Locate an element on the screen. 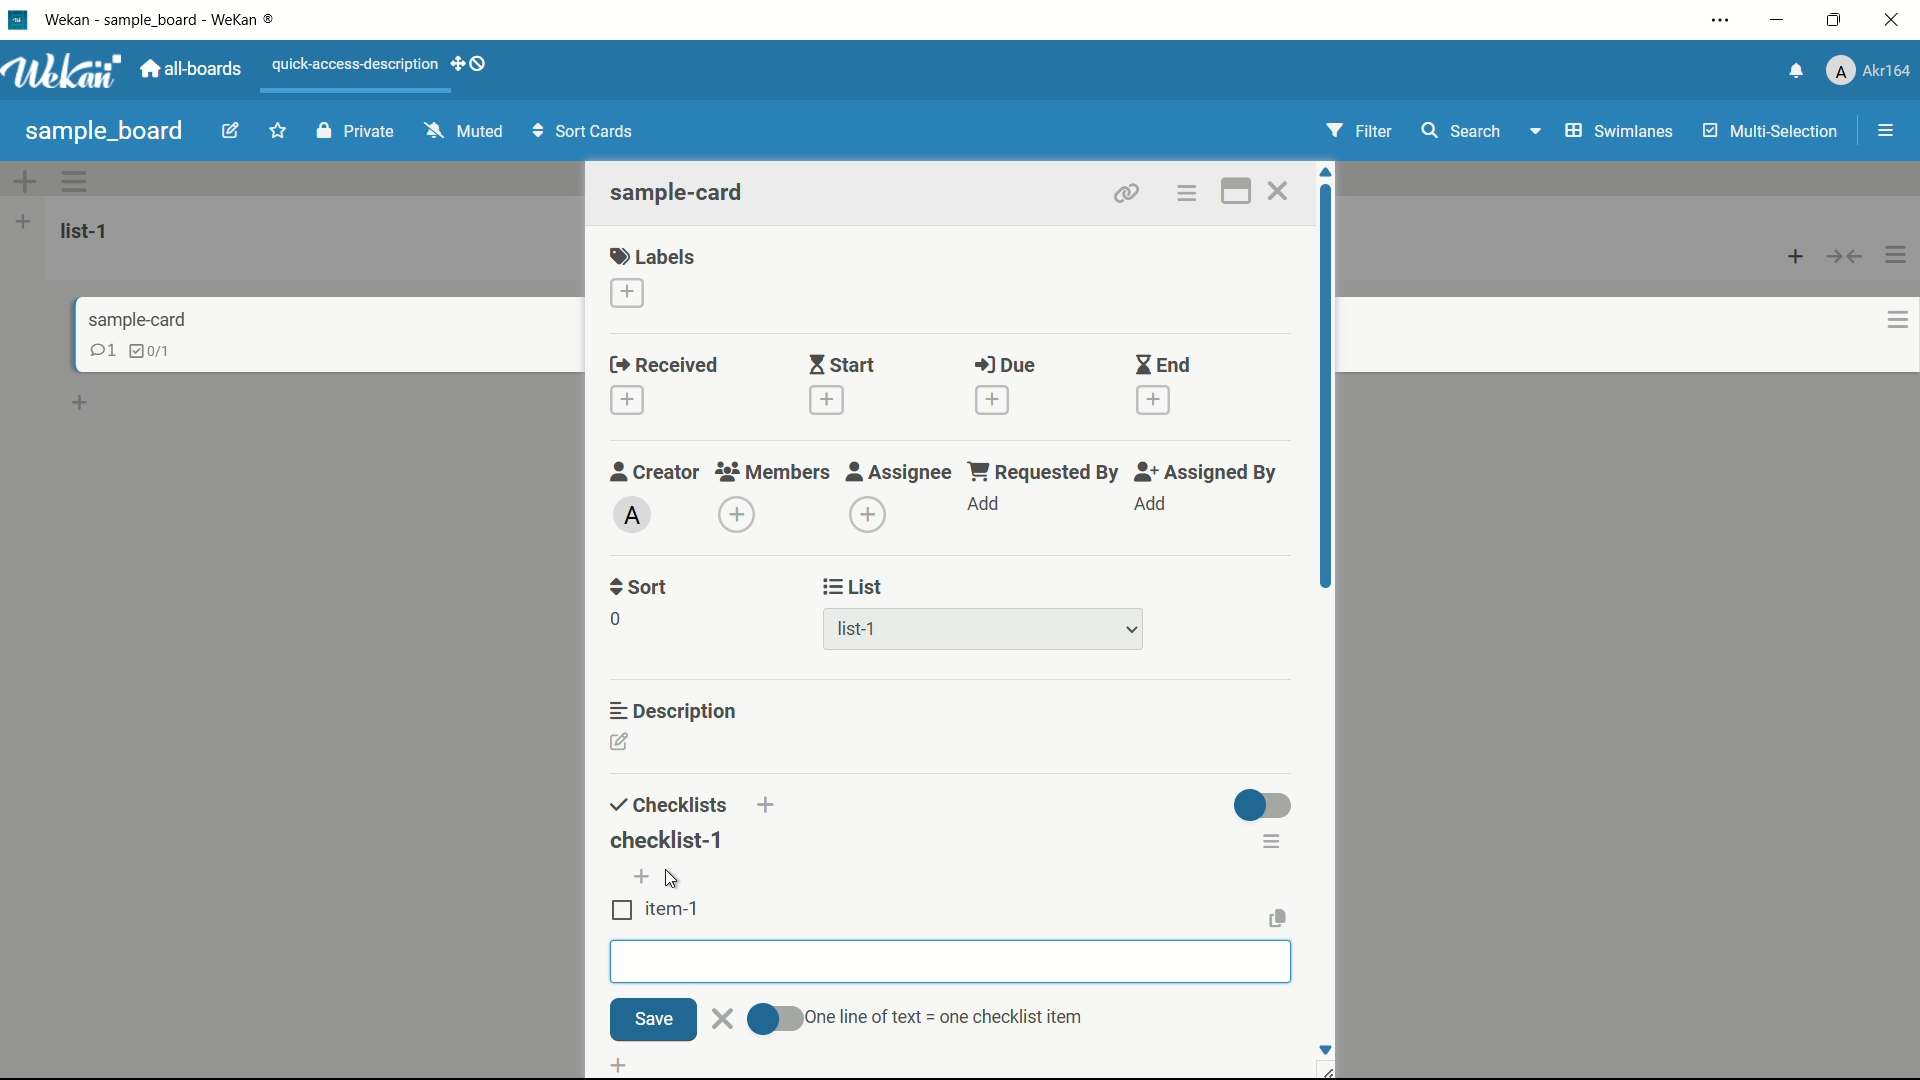 The width and height of the screenshot is (1920, 1080). assigned by is located at coordinates (1204, 473).